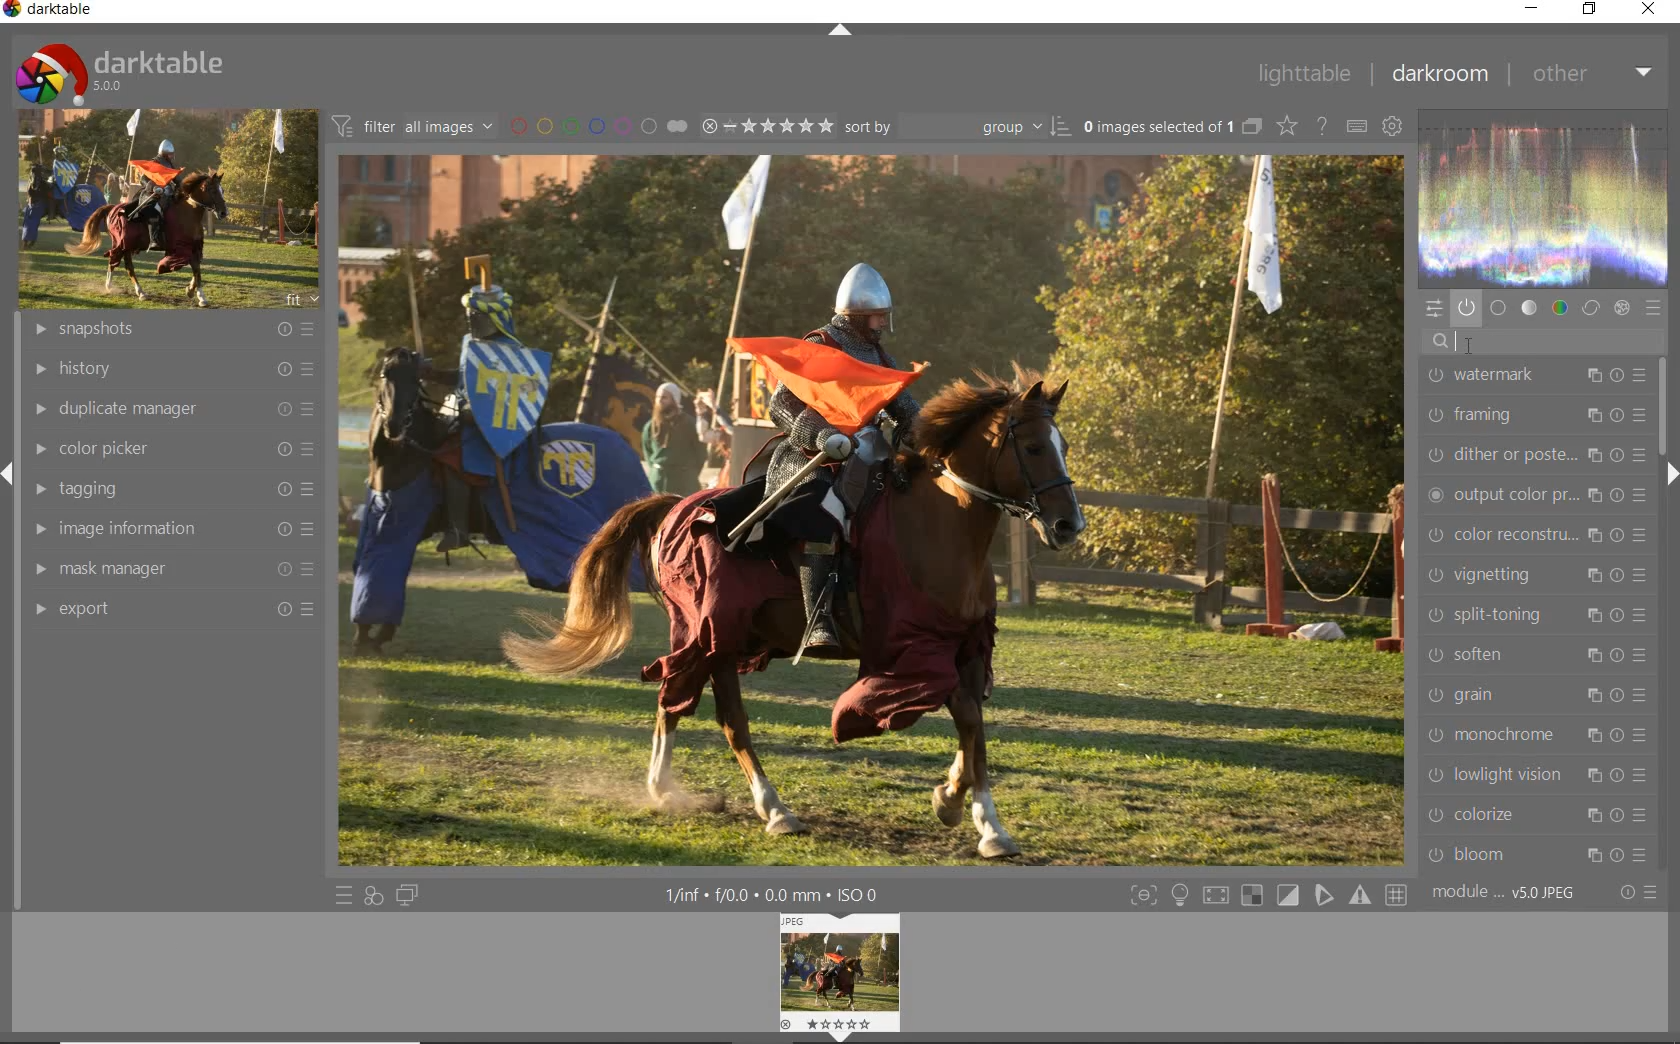 This screenshot has width=1680, height=1044. What do you see at coordinates (1303, 75) in the screenshot?
I see `lighttable` at bounding box center [1303, 75].